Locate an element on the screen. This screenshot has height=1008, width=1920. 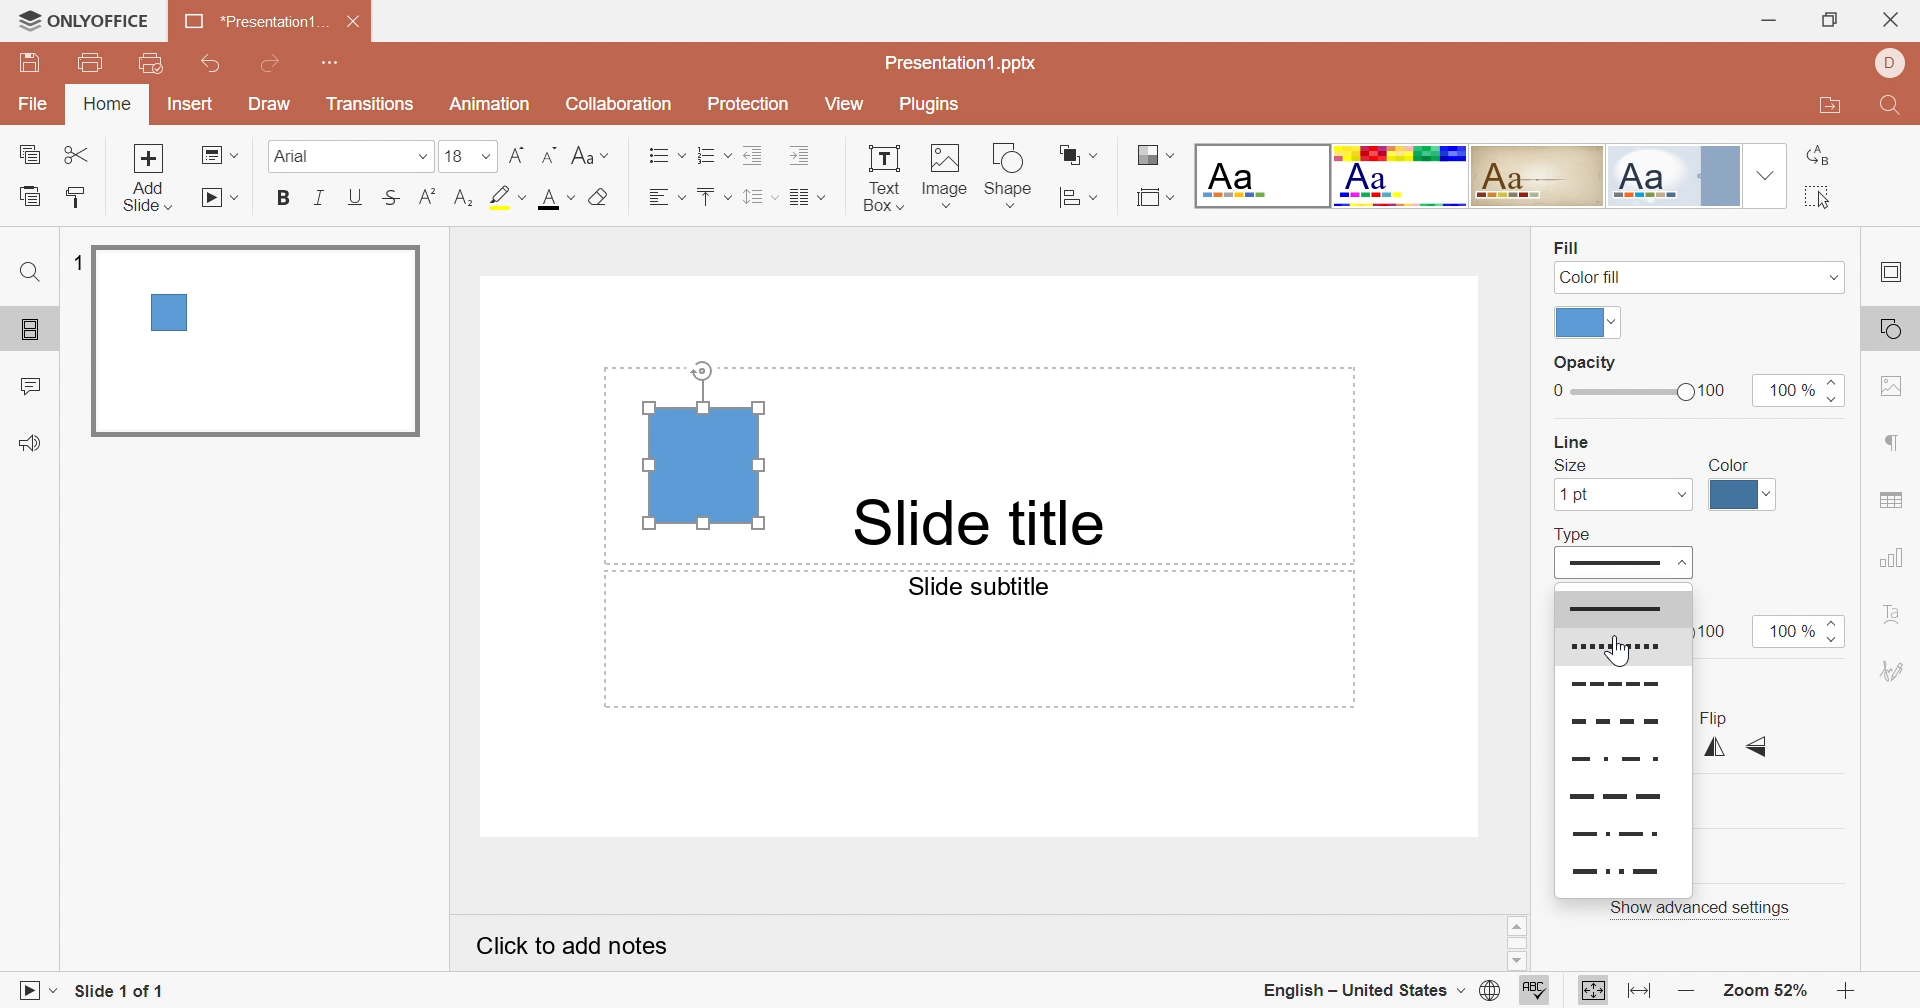
Official is located at coordinates (1681, 177).